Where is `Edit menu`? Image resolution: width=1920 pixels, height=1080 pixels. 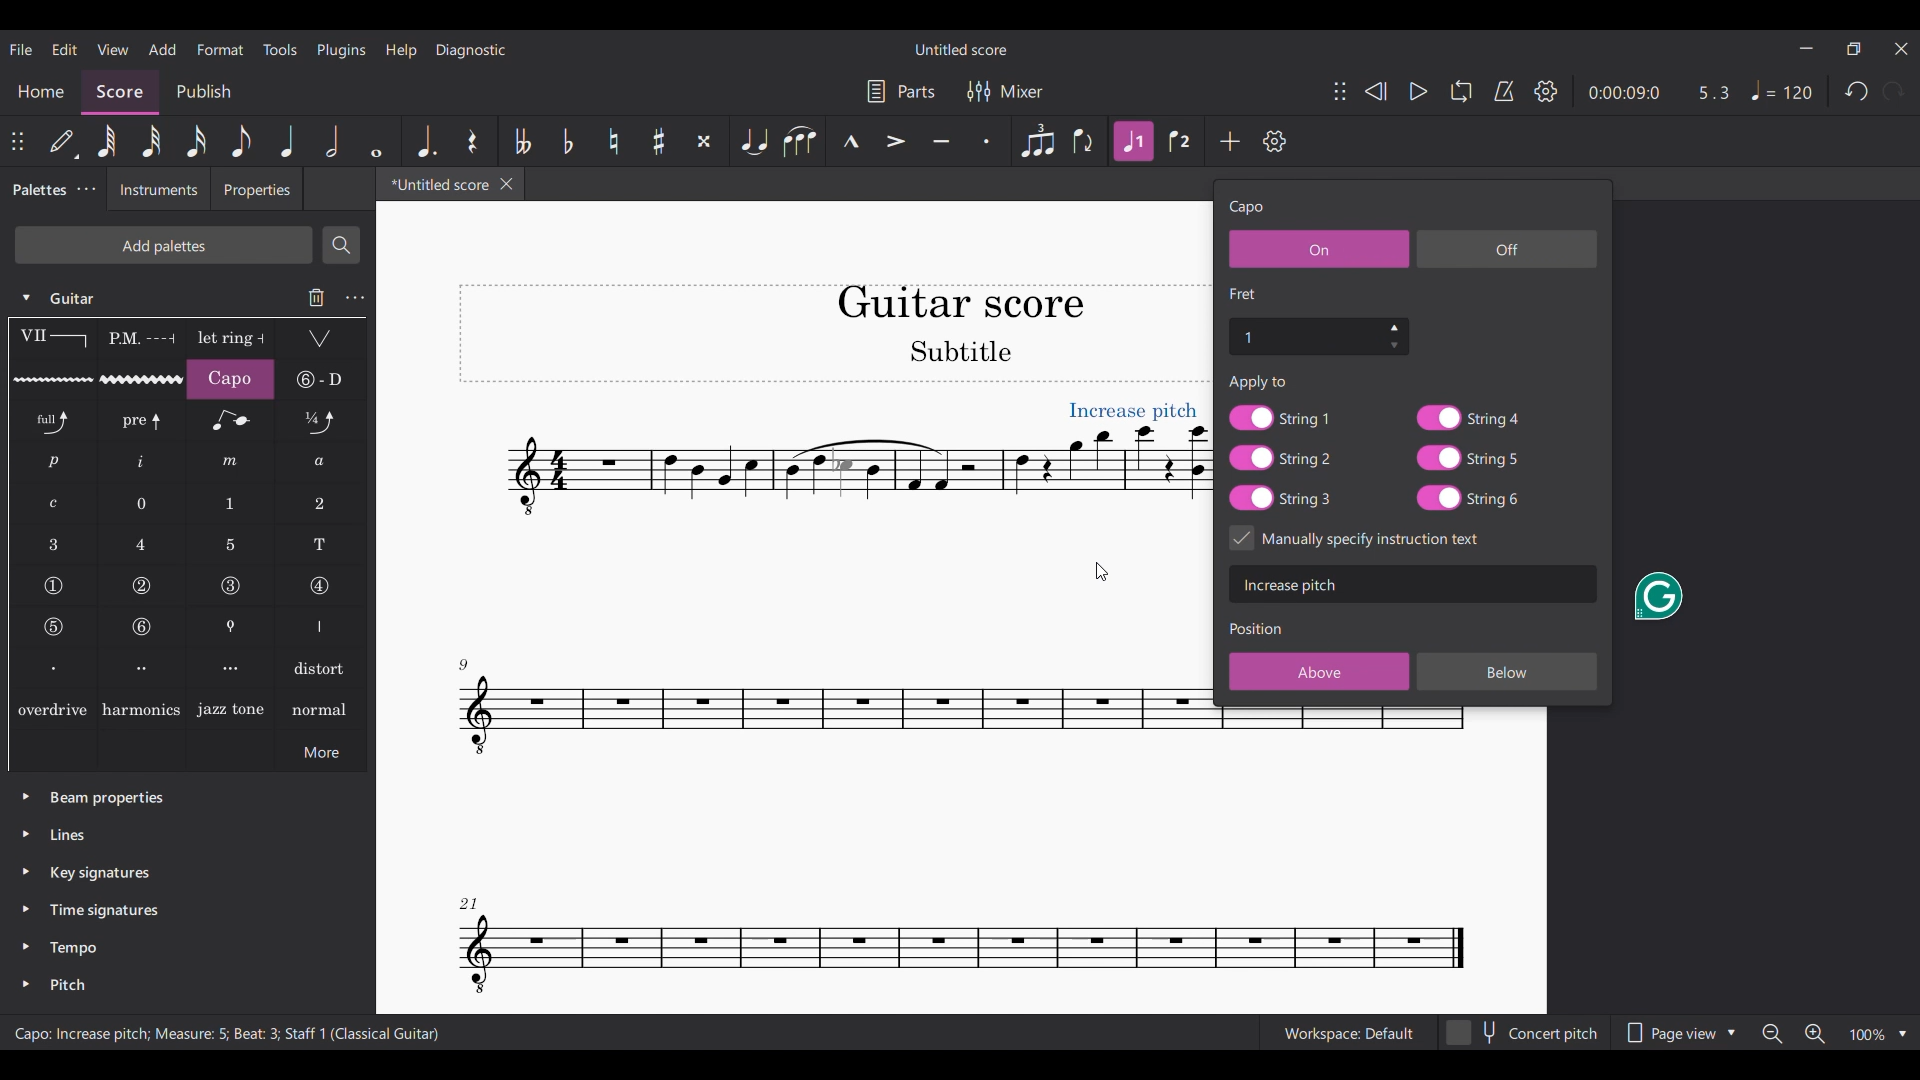 Edit menu is located at coordinates (65, 50).